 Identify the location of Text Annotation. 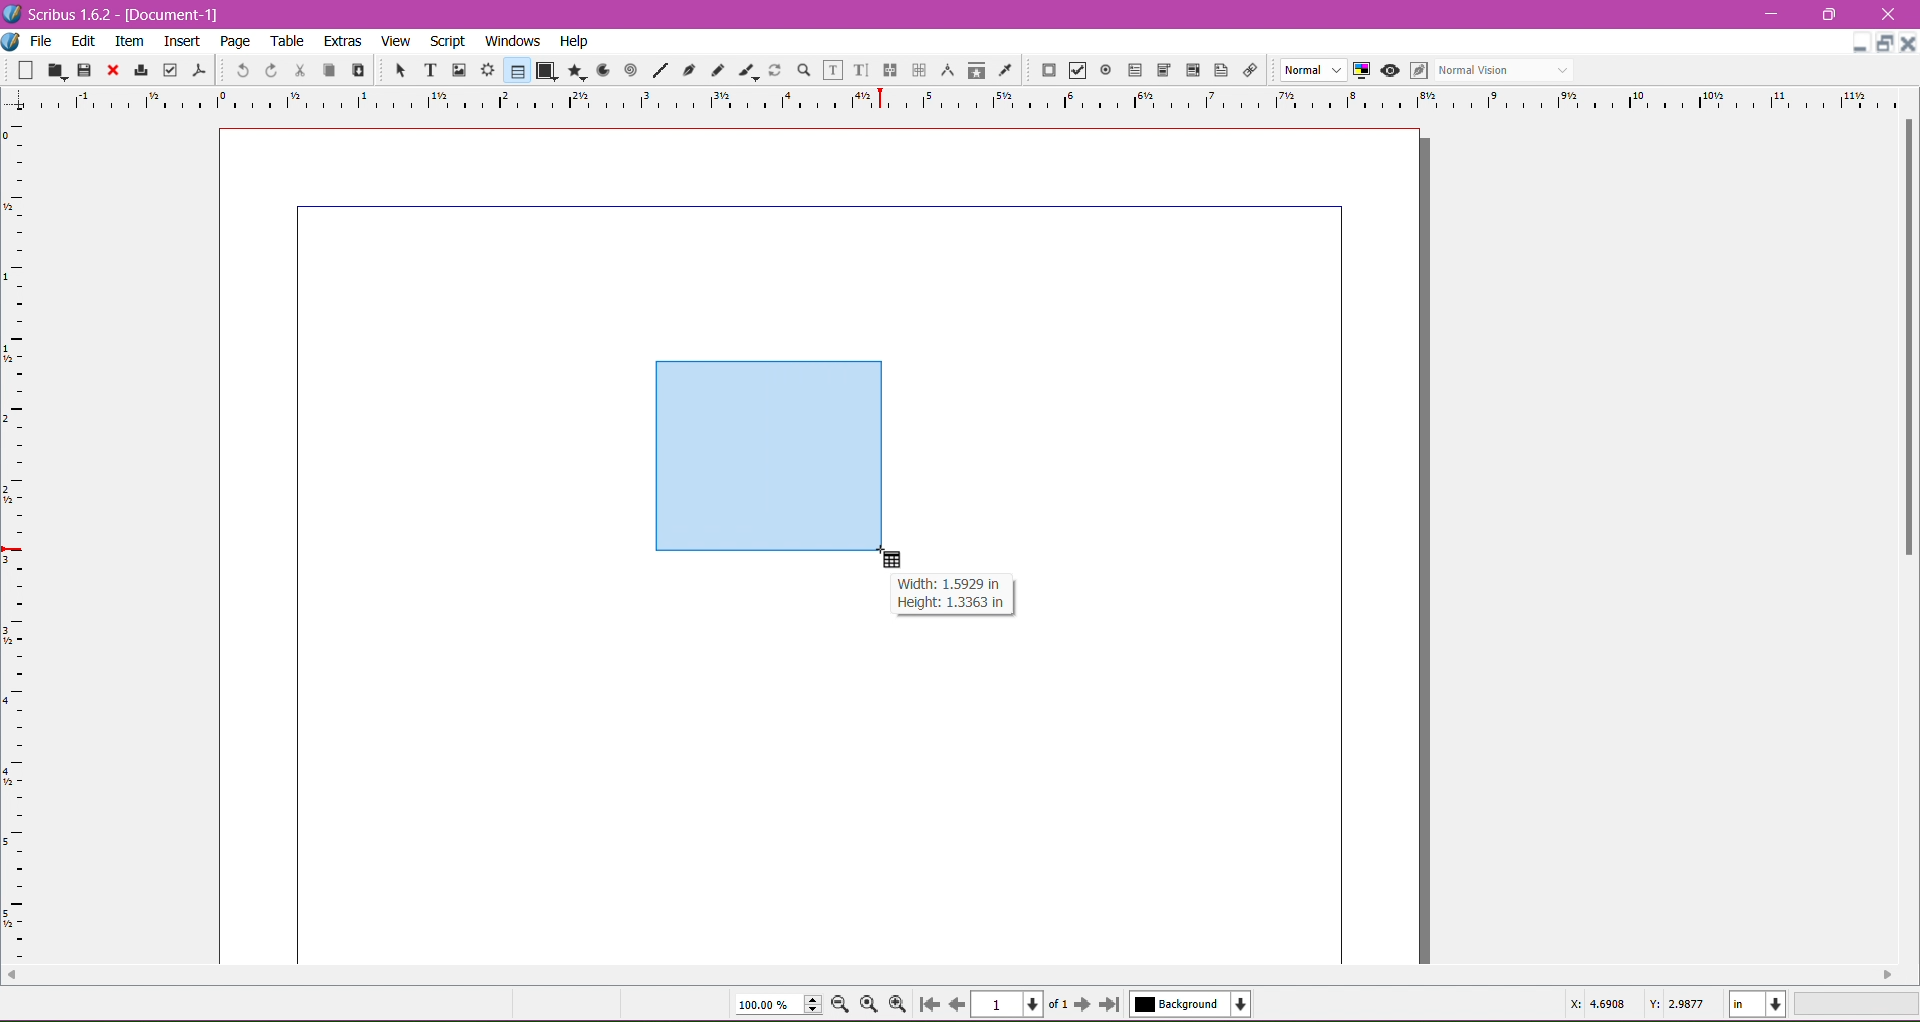
(1218, 67).